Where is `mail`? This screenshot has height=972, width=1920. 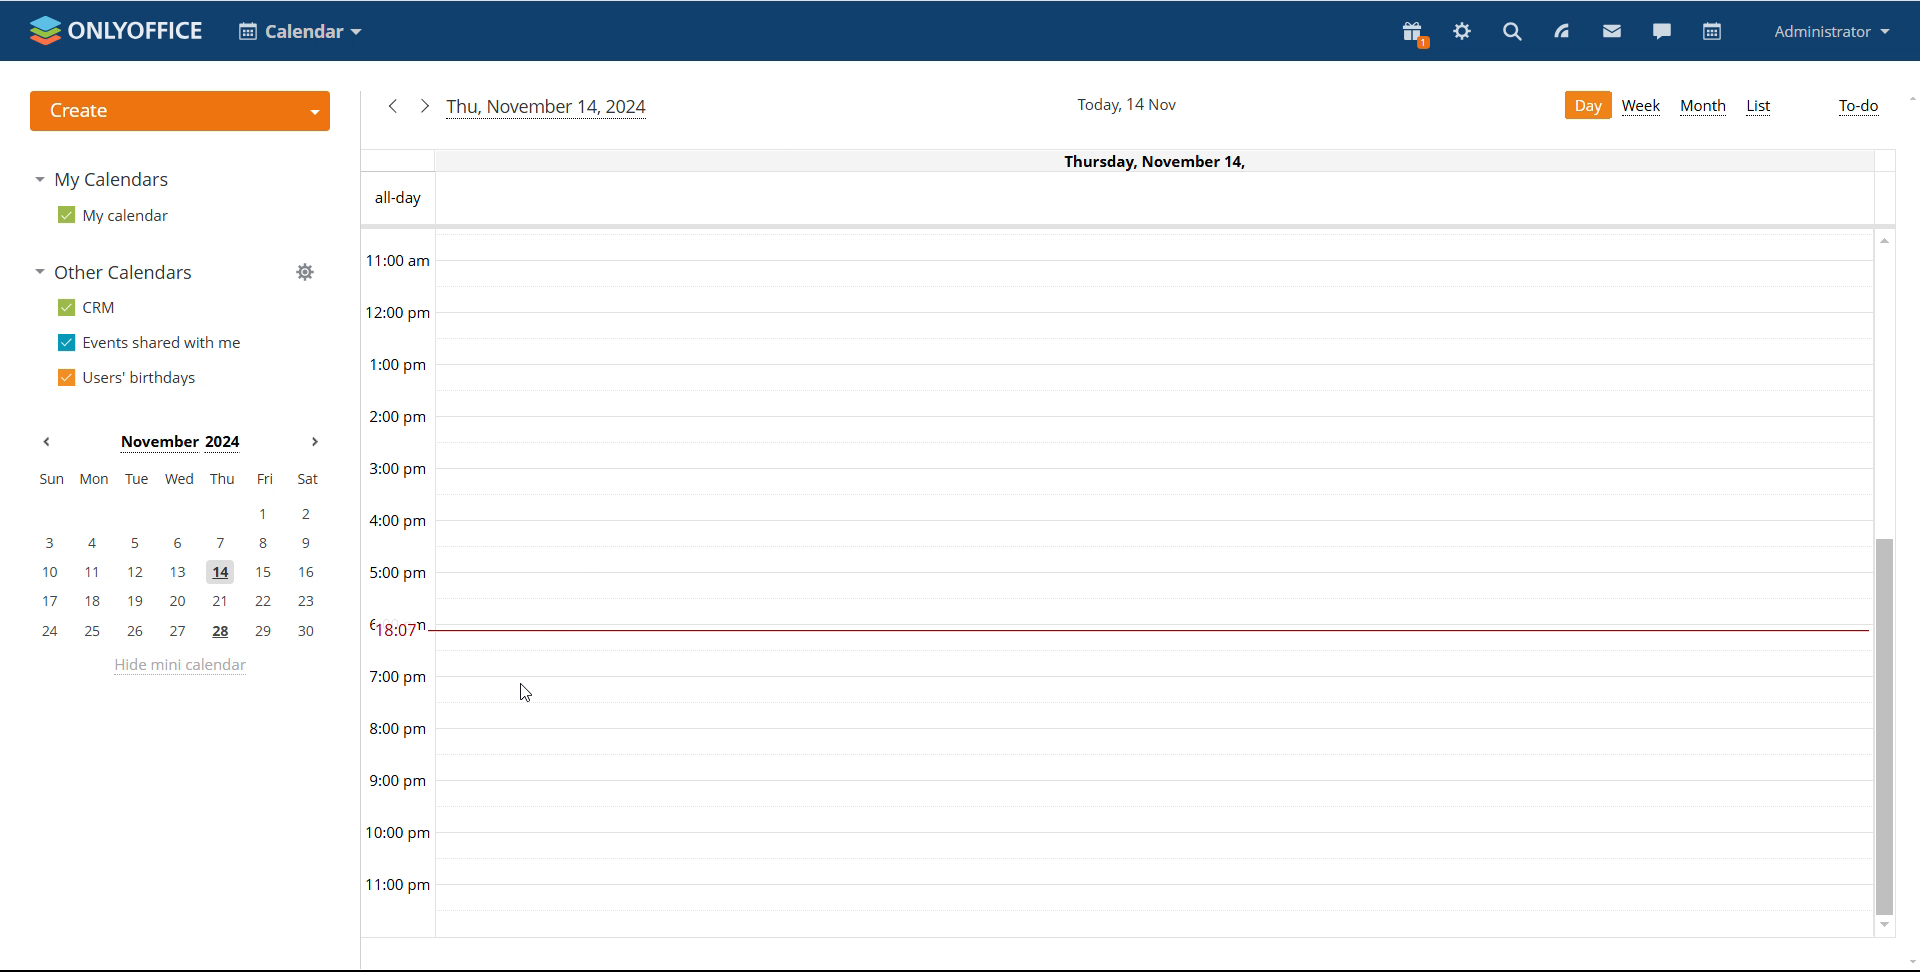
mail is located at coordinates (1613, 32).